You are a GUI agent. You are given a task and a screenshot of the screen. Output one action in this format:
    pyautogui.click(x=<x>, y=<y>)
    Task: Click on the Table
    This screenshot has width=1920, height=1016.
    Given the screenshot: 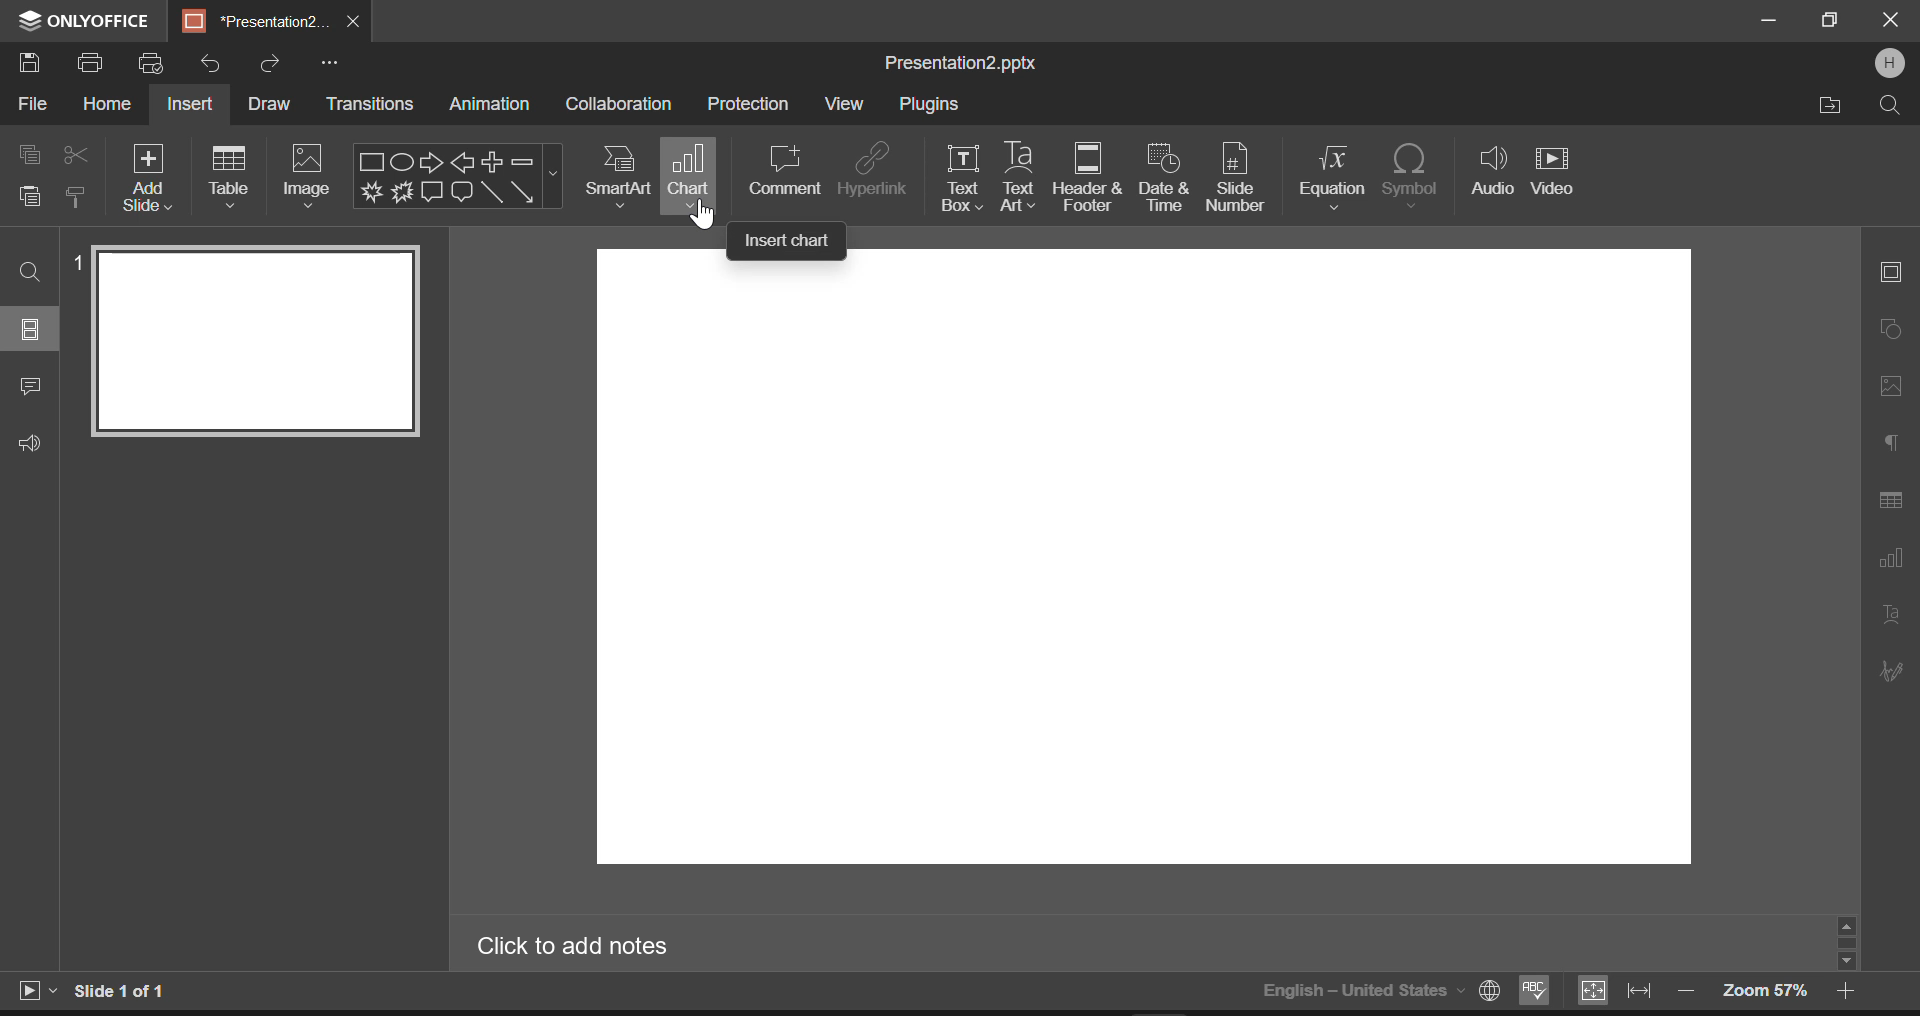 What is the action you would take?
    pyautogui.click(x=232, y=175)
    